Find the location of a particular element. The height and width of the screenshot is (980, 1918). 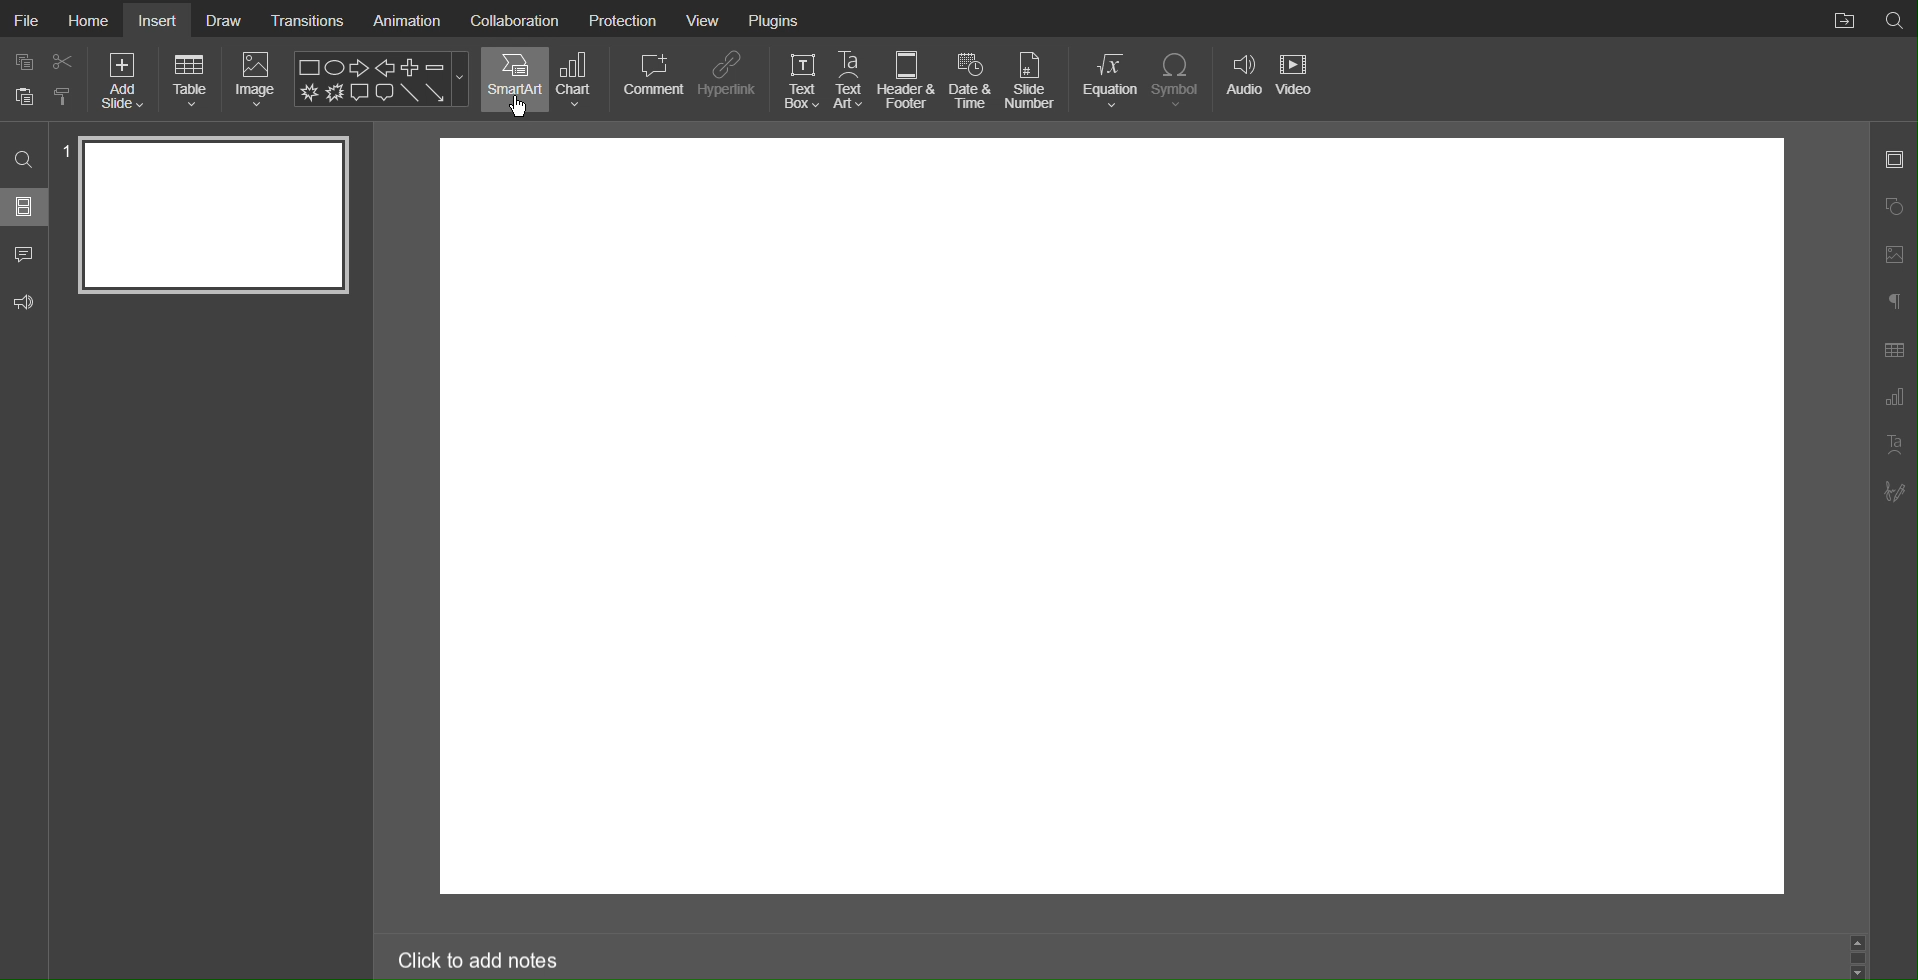

Image is located at coordinates (256, 79).